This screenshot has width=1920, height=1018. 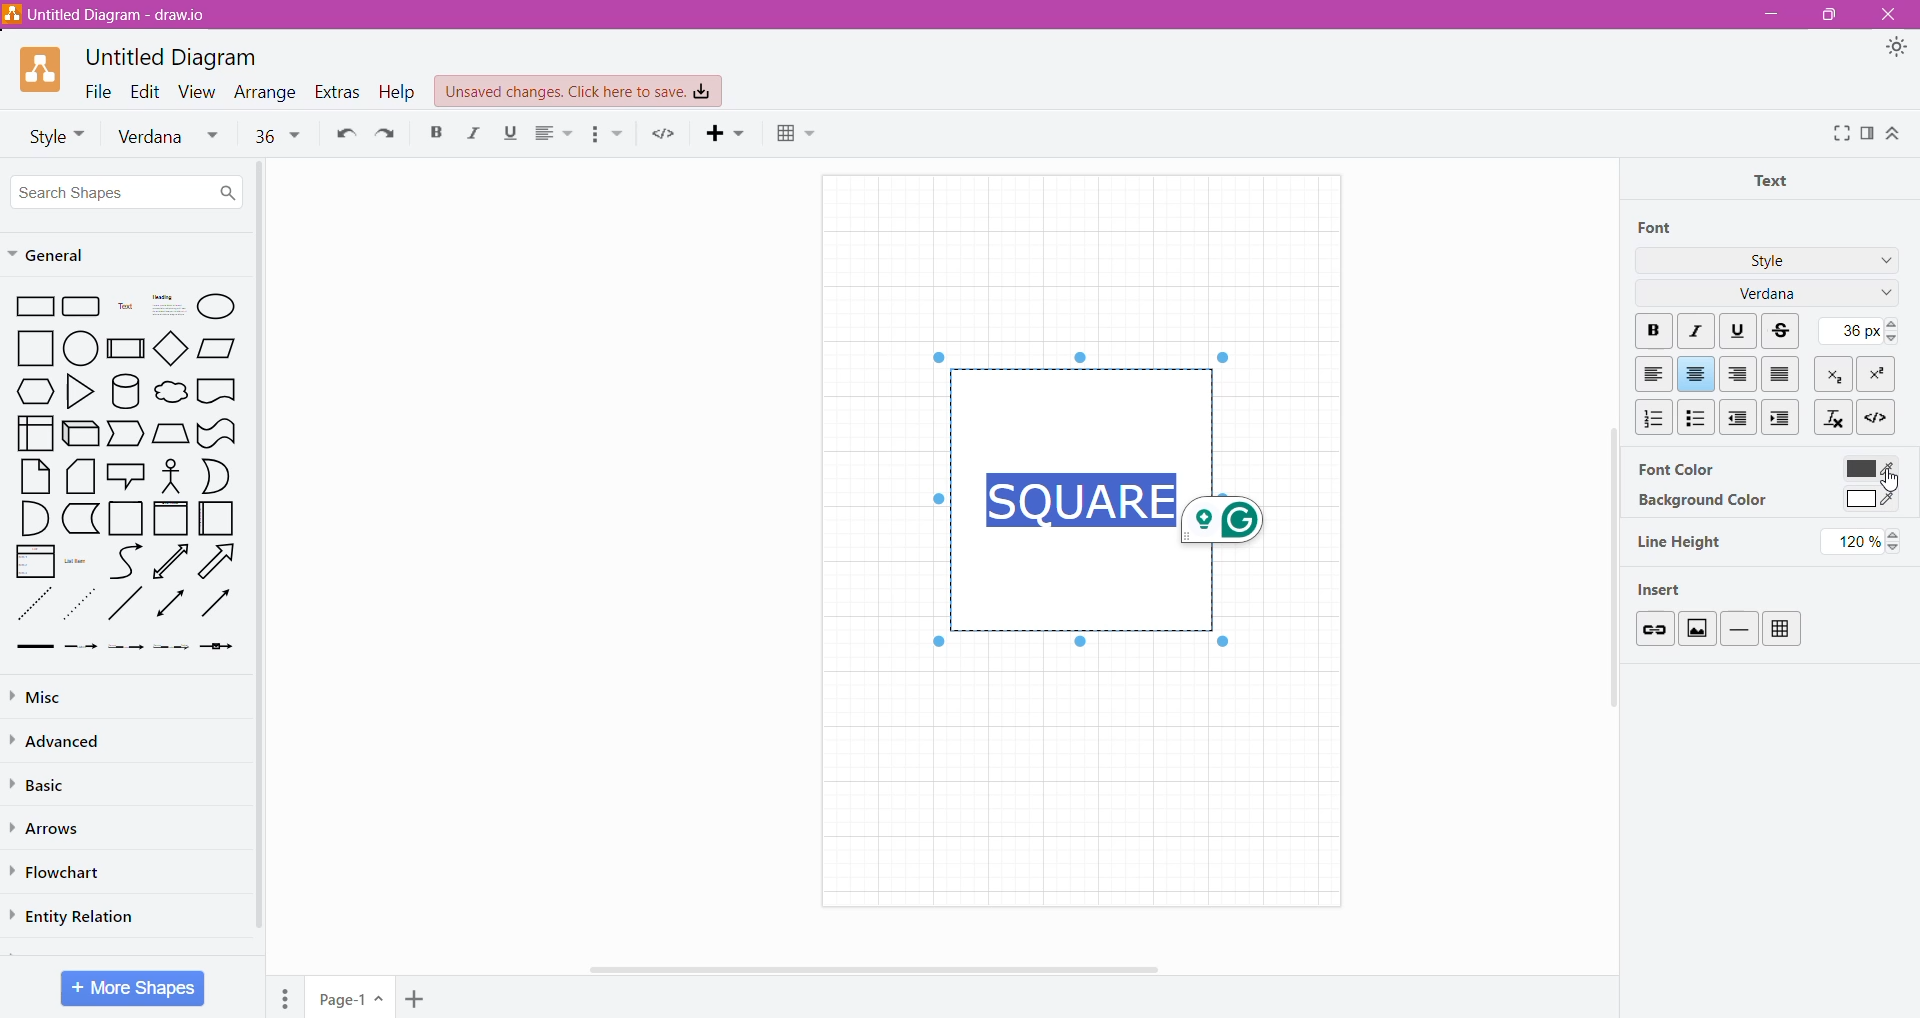 What do you see at coordinates (125, 647) in the screenshot?
I see `Thin Arrow` at bounding box center [125, 647].